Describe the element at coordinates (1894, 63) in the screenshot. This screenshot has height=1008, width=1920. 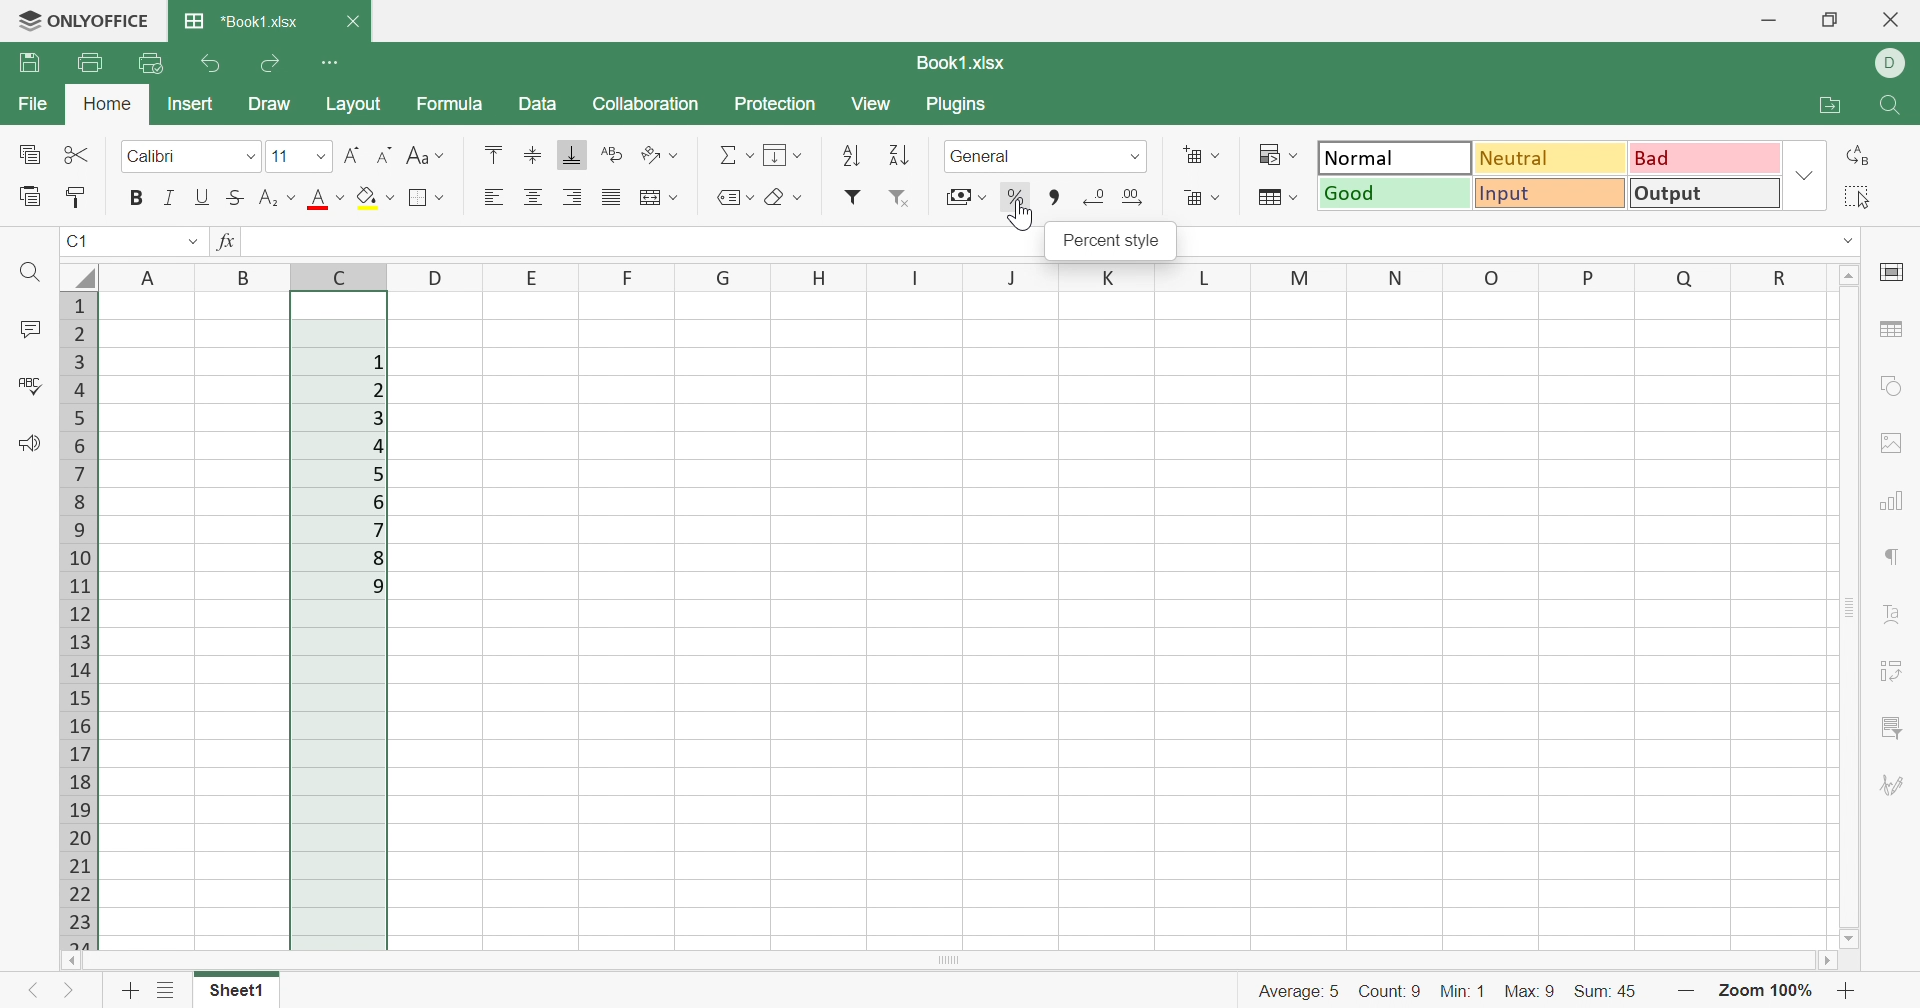
I see `D` at that location.